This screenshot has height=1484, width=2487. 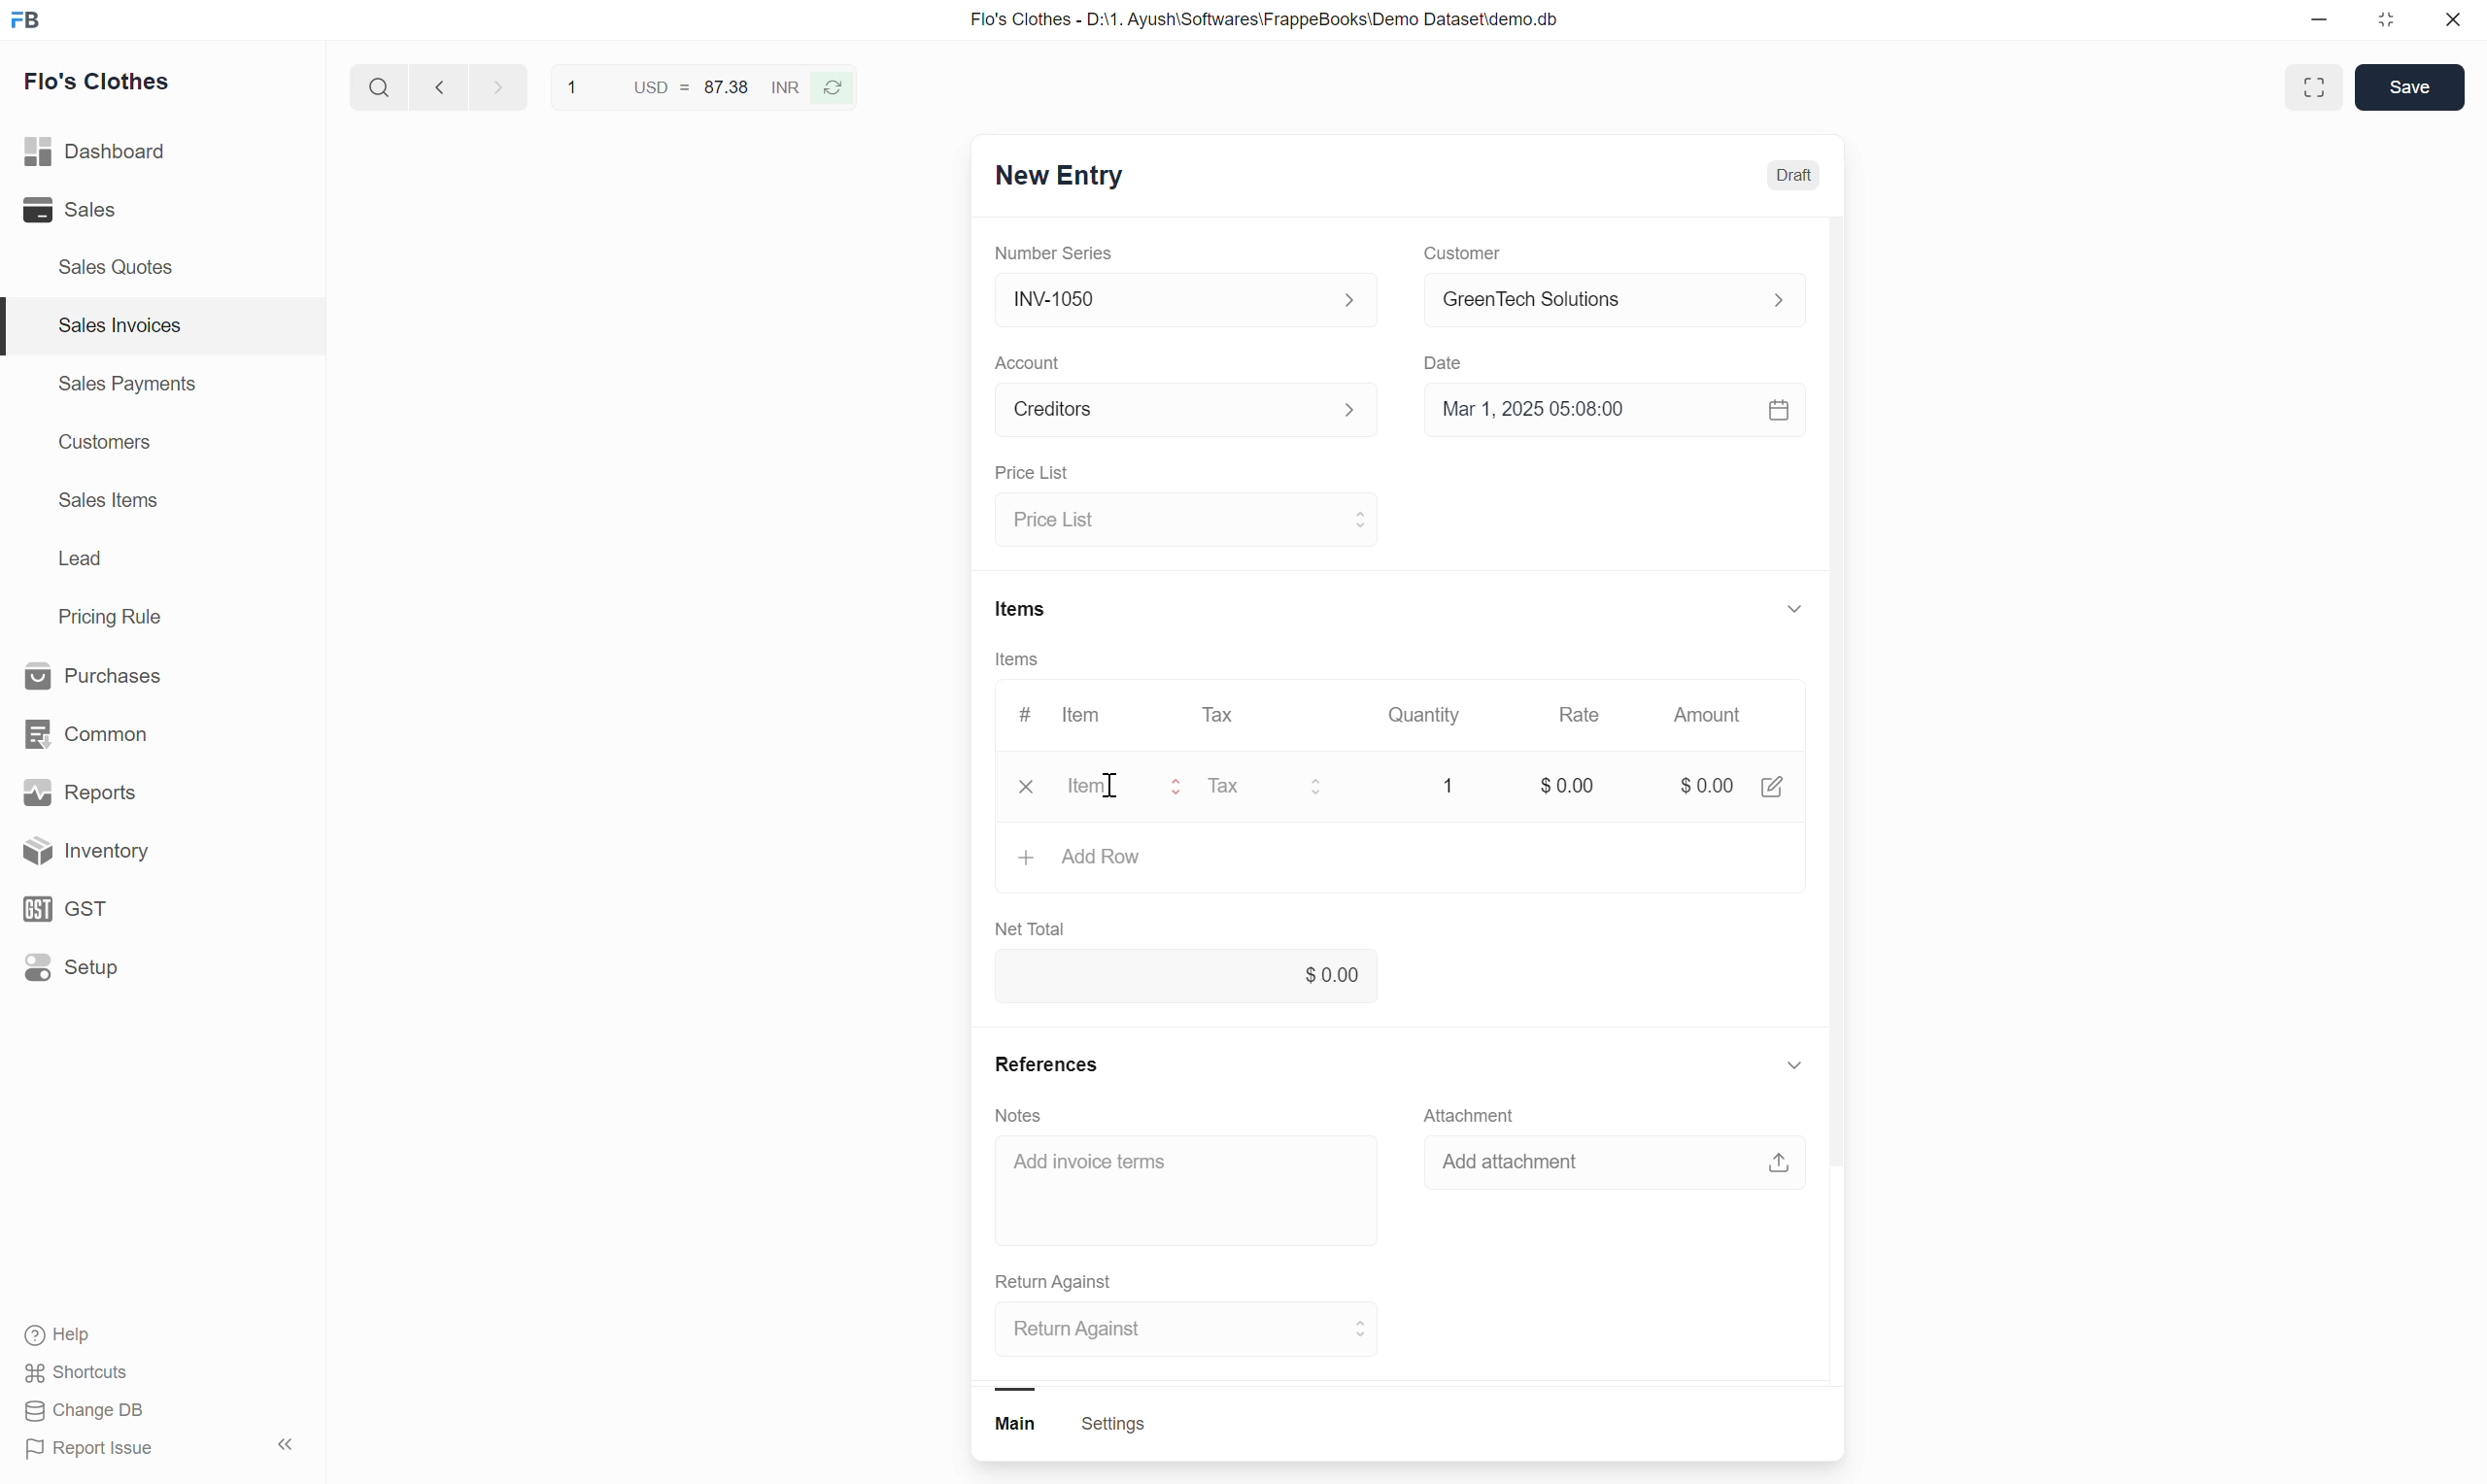 I want to click on Tax, so click(x=1221, y=720).